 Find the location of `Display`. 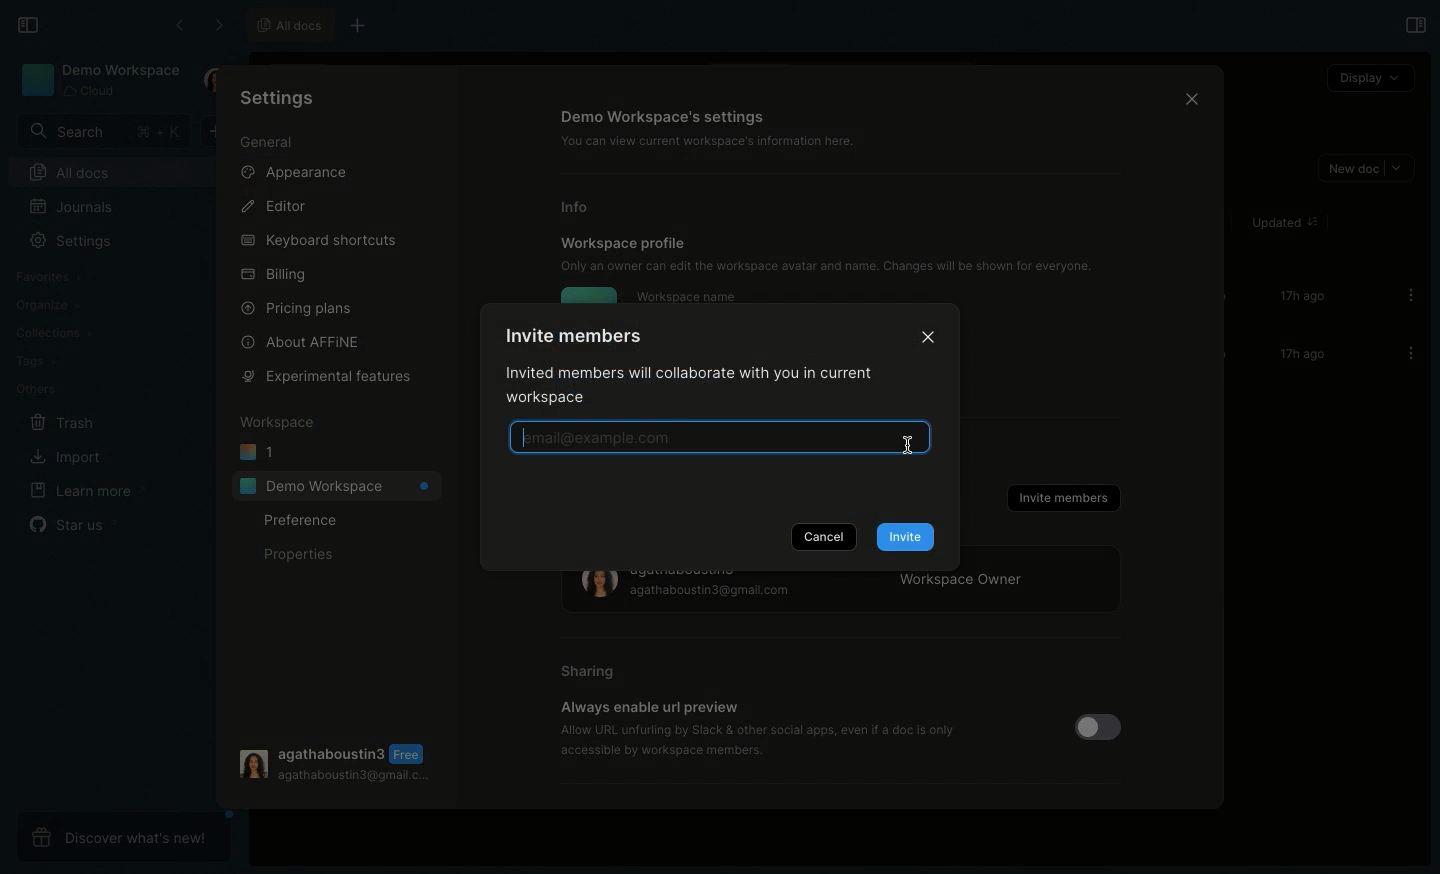

Display is located at coordinates (1369, 77).